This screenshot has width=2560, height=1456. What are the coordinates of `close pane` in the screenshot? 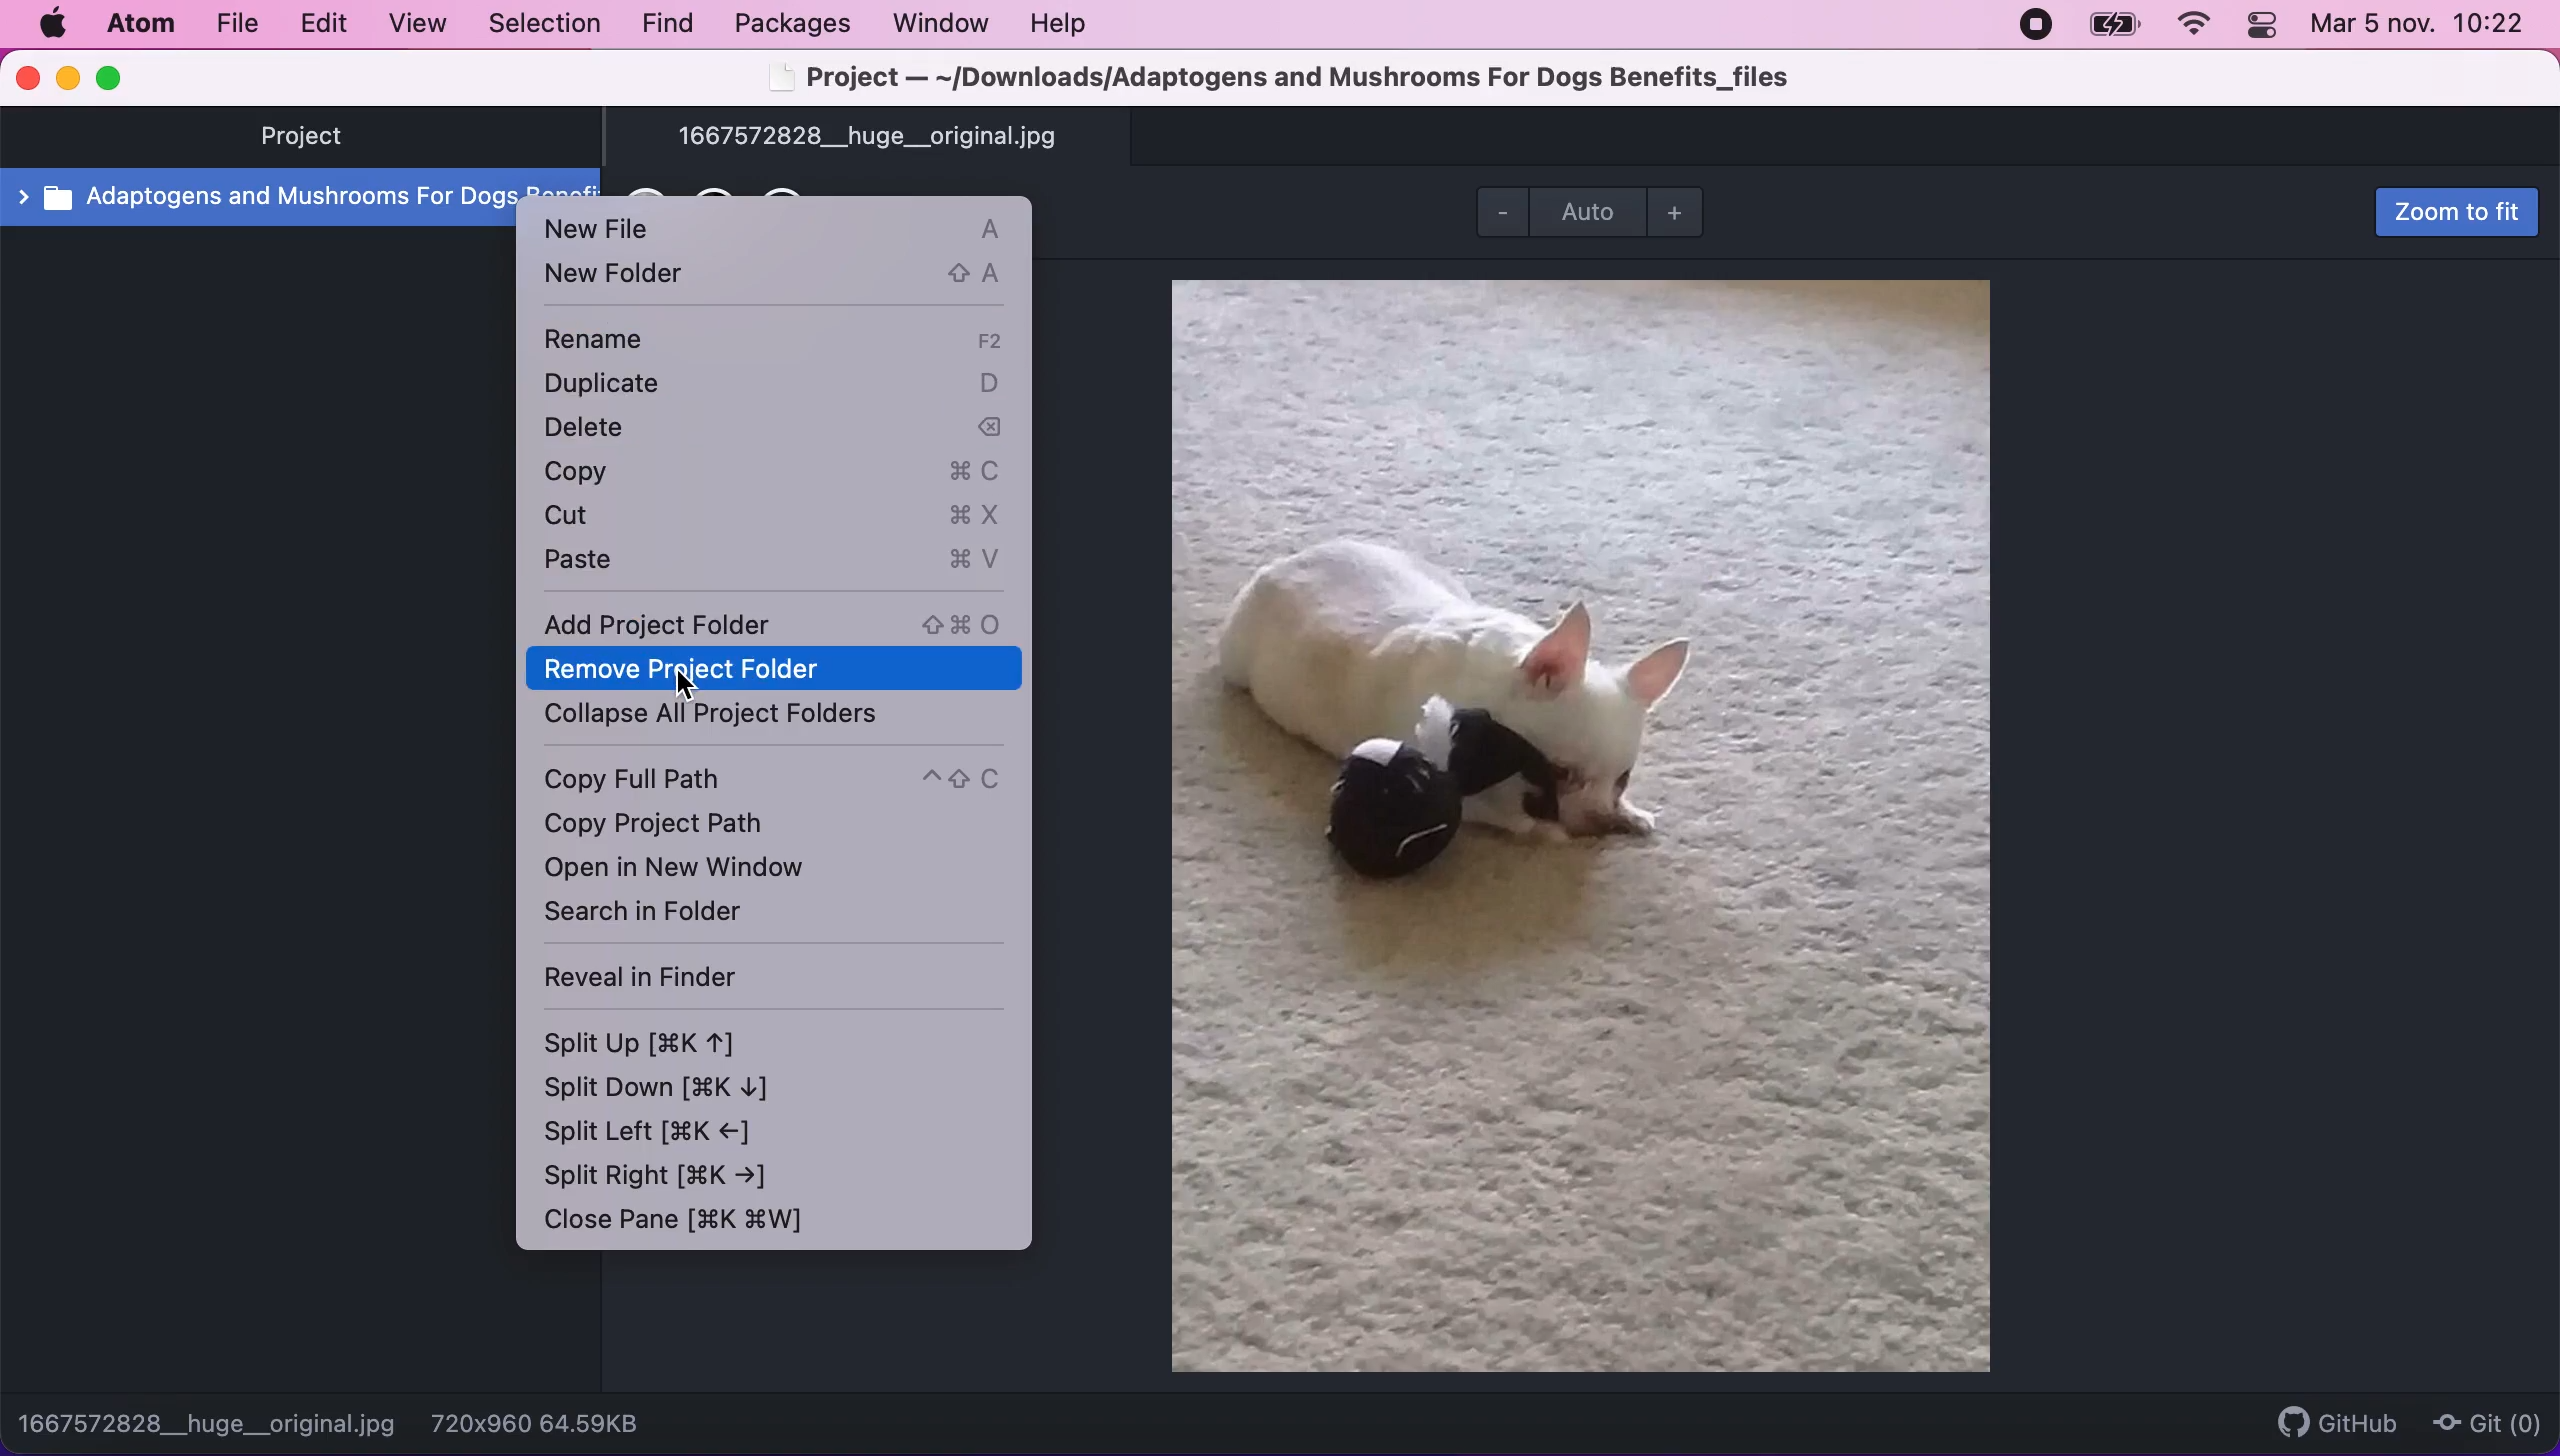 It's located at (683, 1220).